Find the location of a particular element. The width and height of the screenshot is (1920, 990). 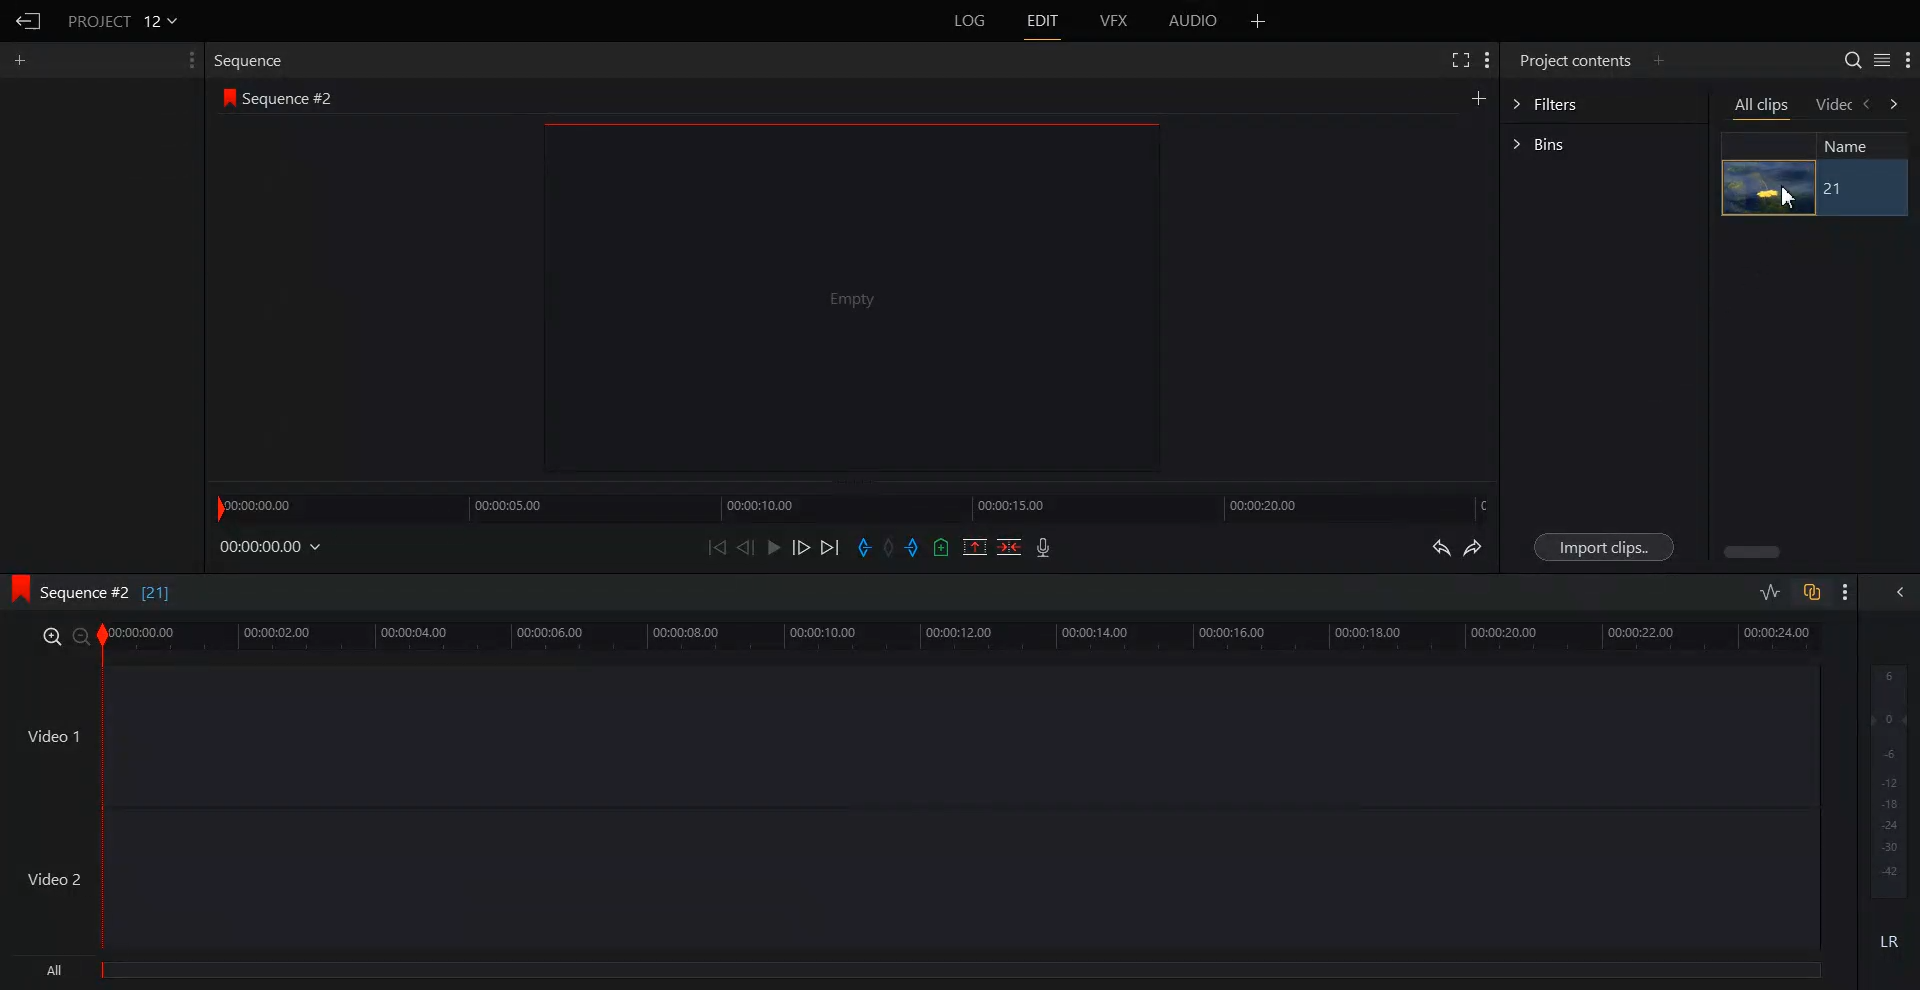

Video 1 is located at coordinates (961, 735).